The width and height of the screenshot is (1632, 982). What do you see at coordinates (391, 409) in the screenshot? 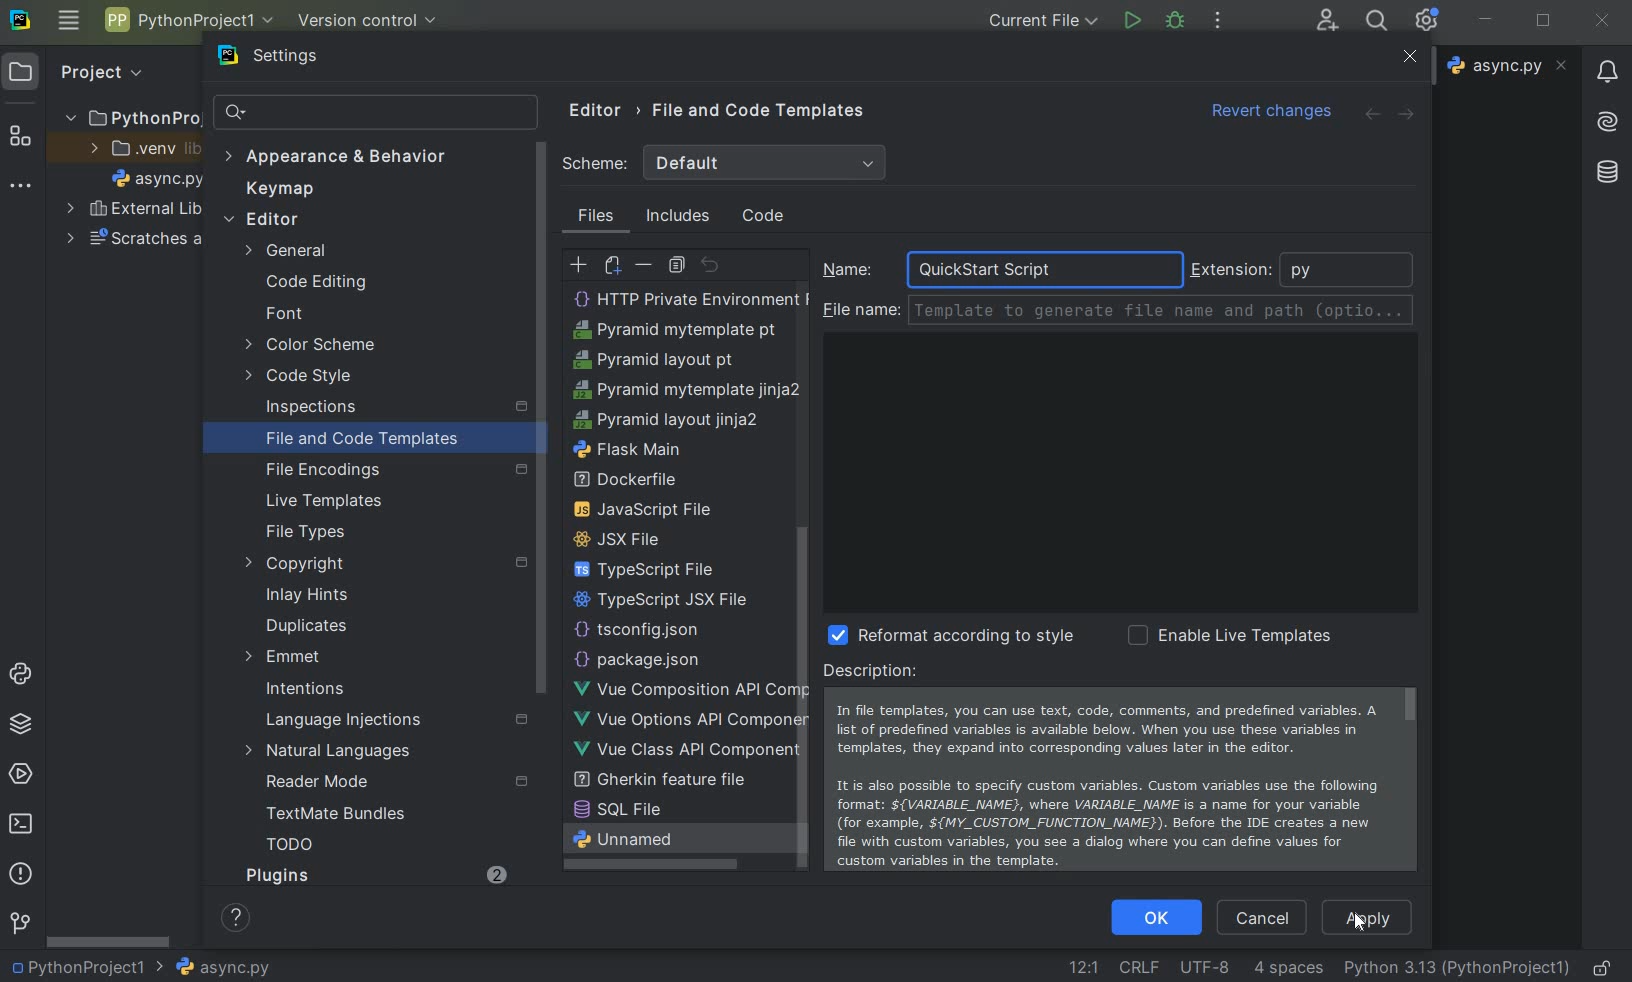
I see `inspections` at bounding box center [391, 409].